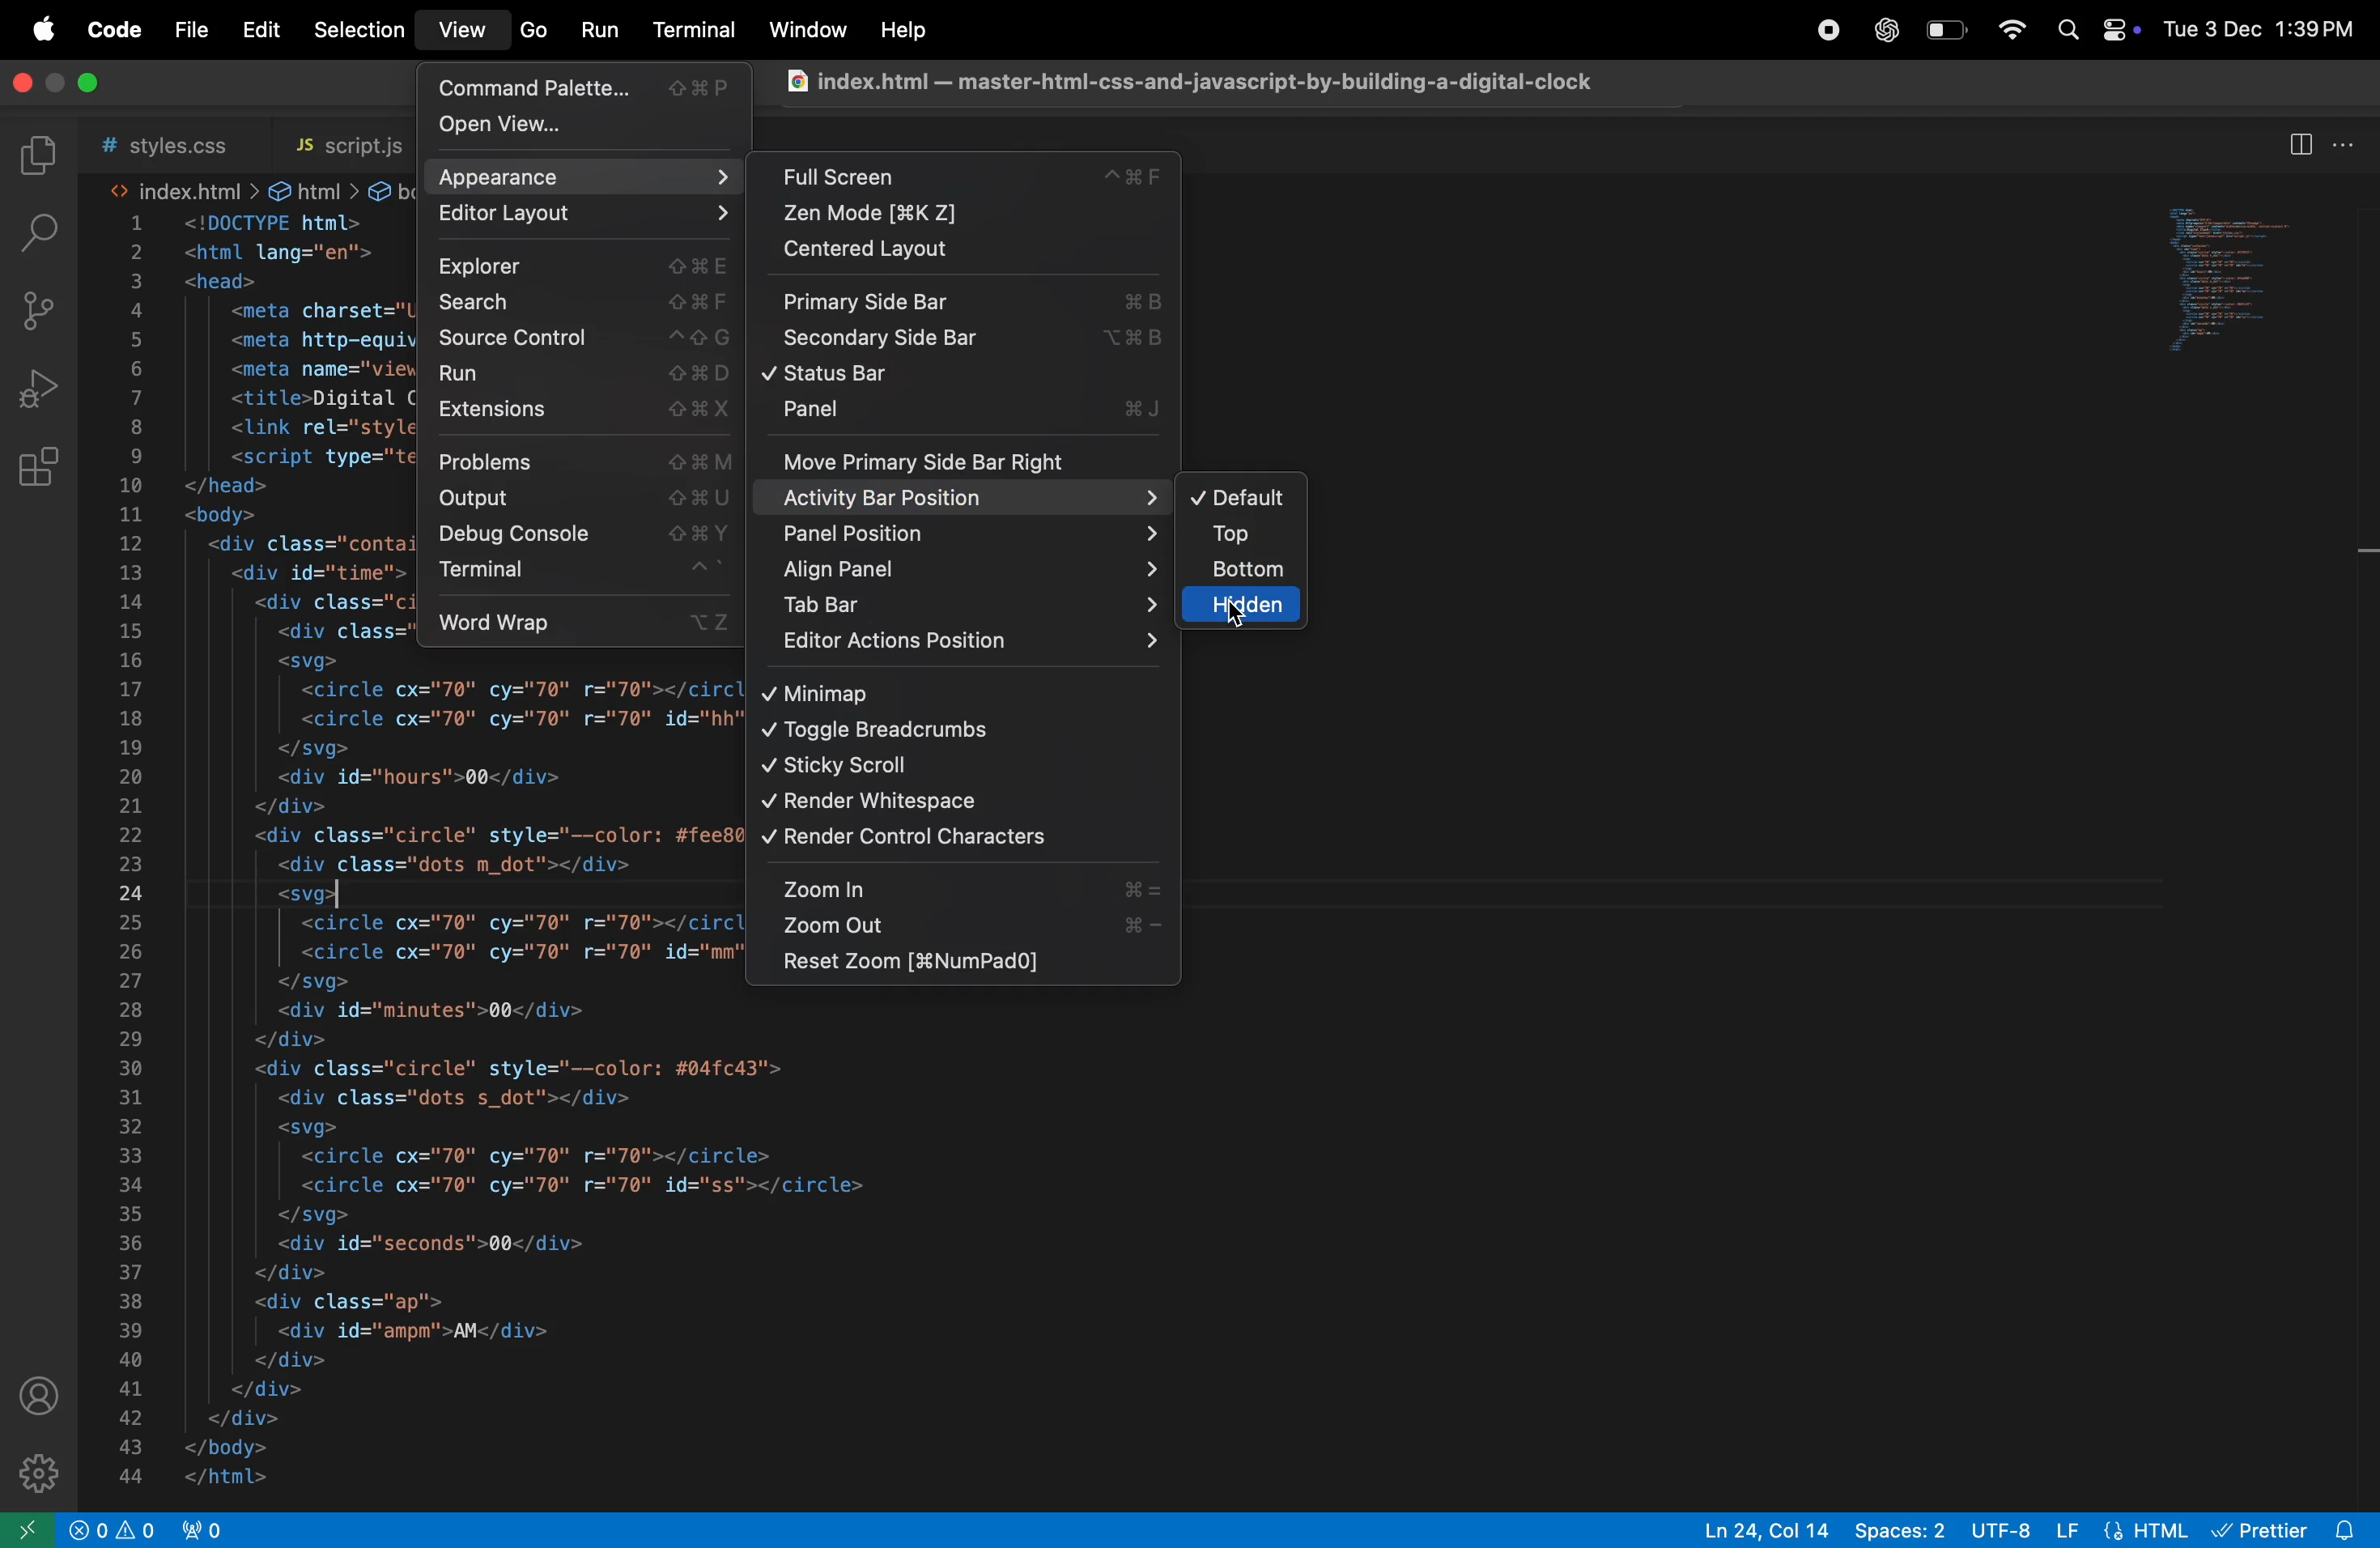 The image size is (2380, 1548). What do you see at coordinates (576, 575) in the screenshot?
I see `terminal` at bounding box center [576, 575].